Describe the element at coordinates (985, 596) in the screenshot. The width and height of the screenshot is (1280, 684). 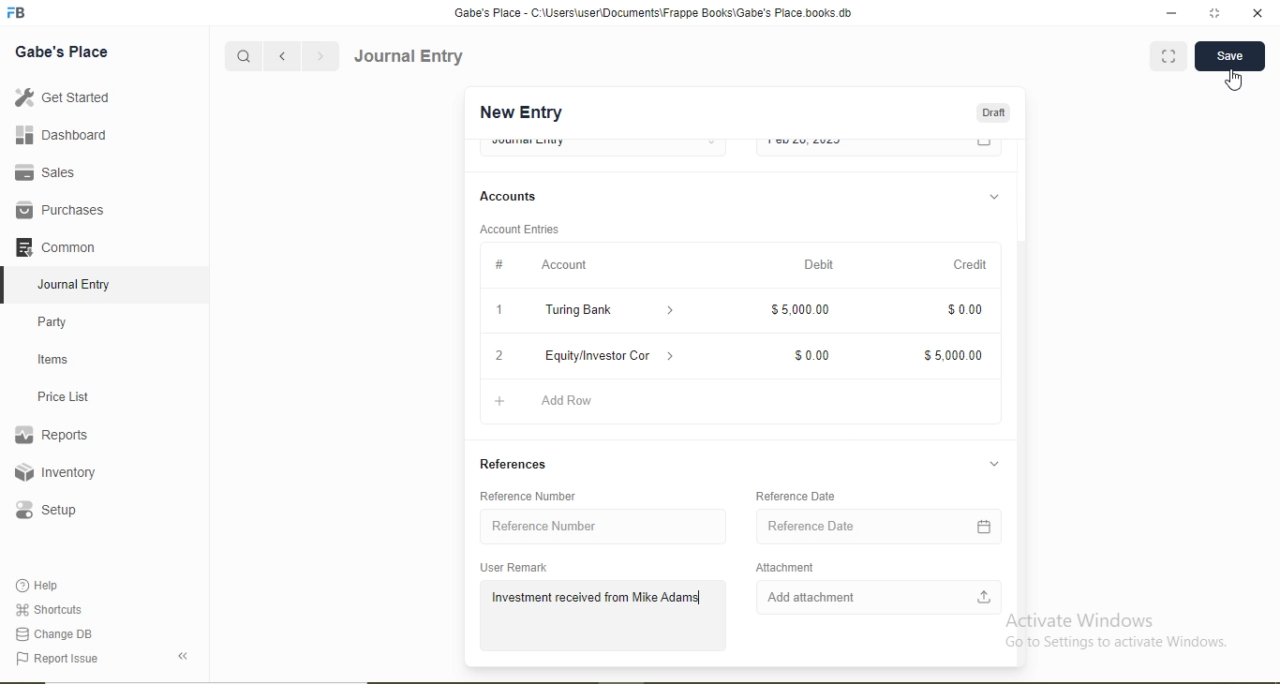
I see `Upload file` at that location.